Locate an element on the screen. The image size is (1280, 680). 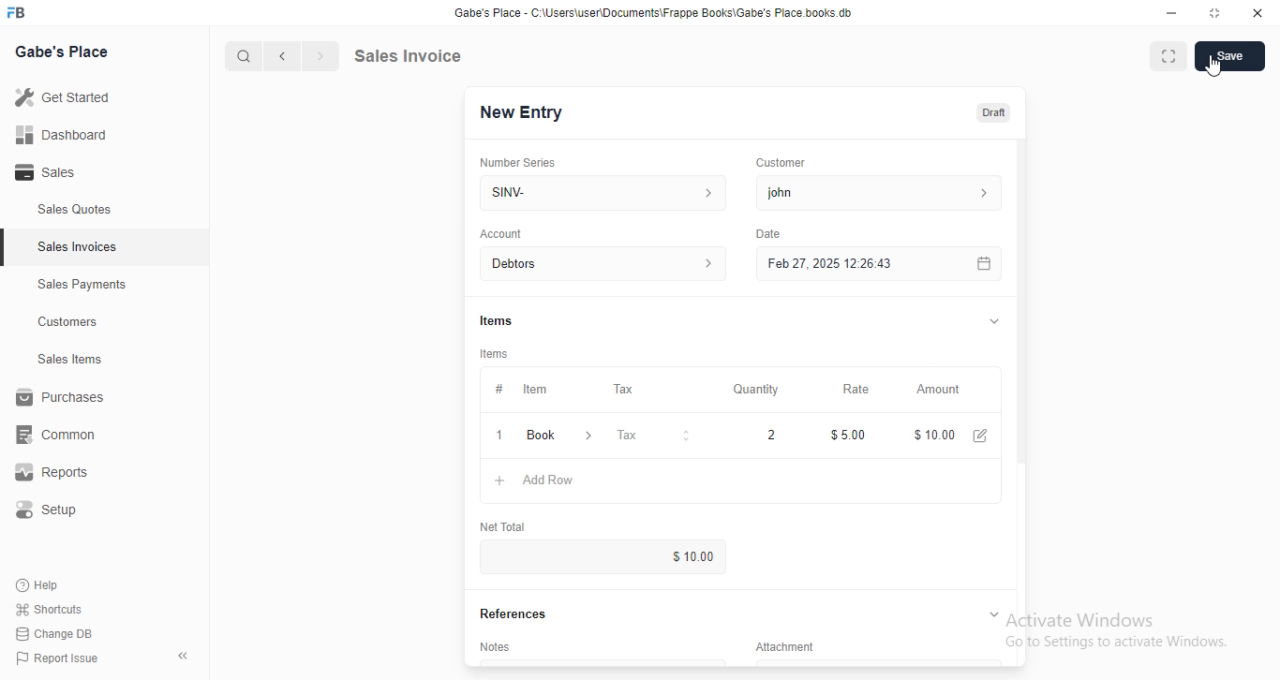
Setup is located at coordinates (48, 507).